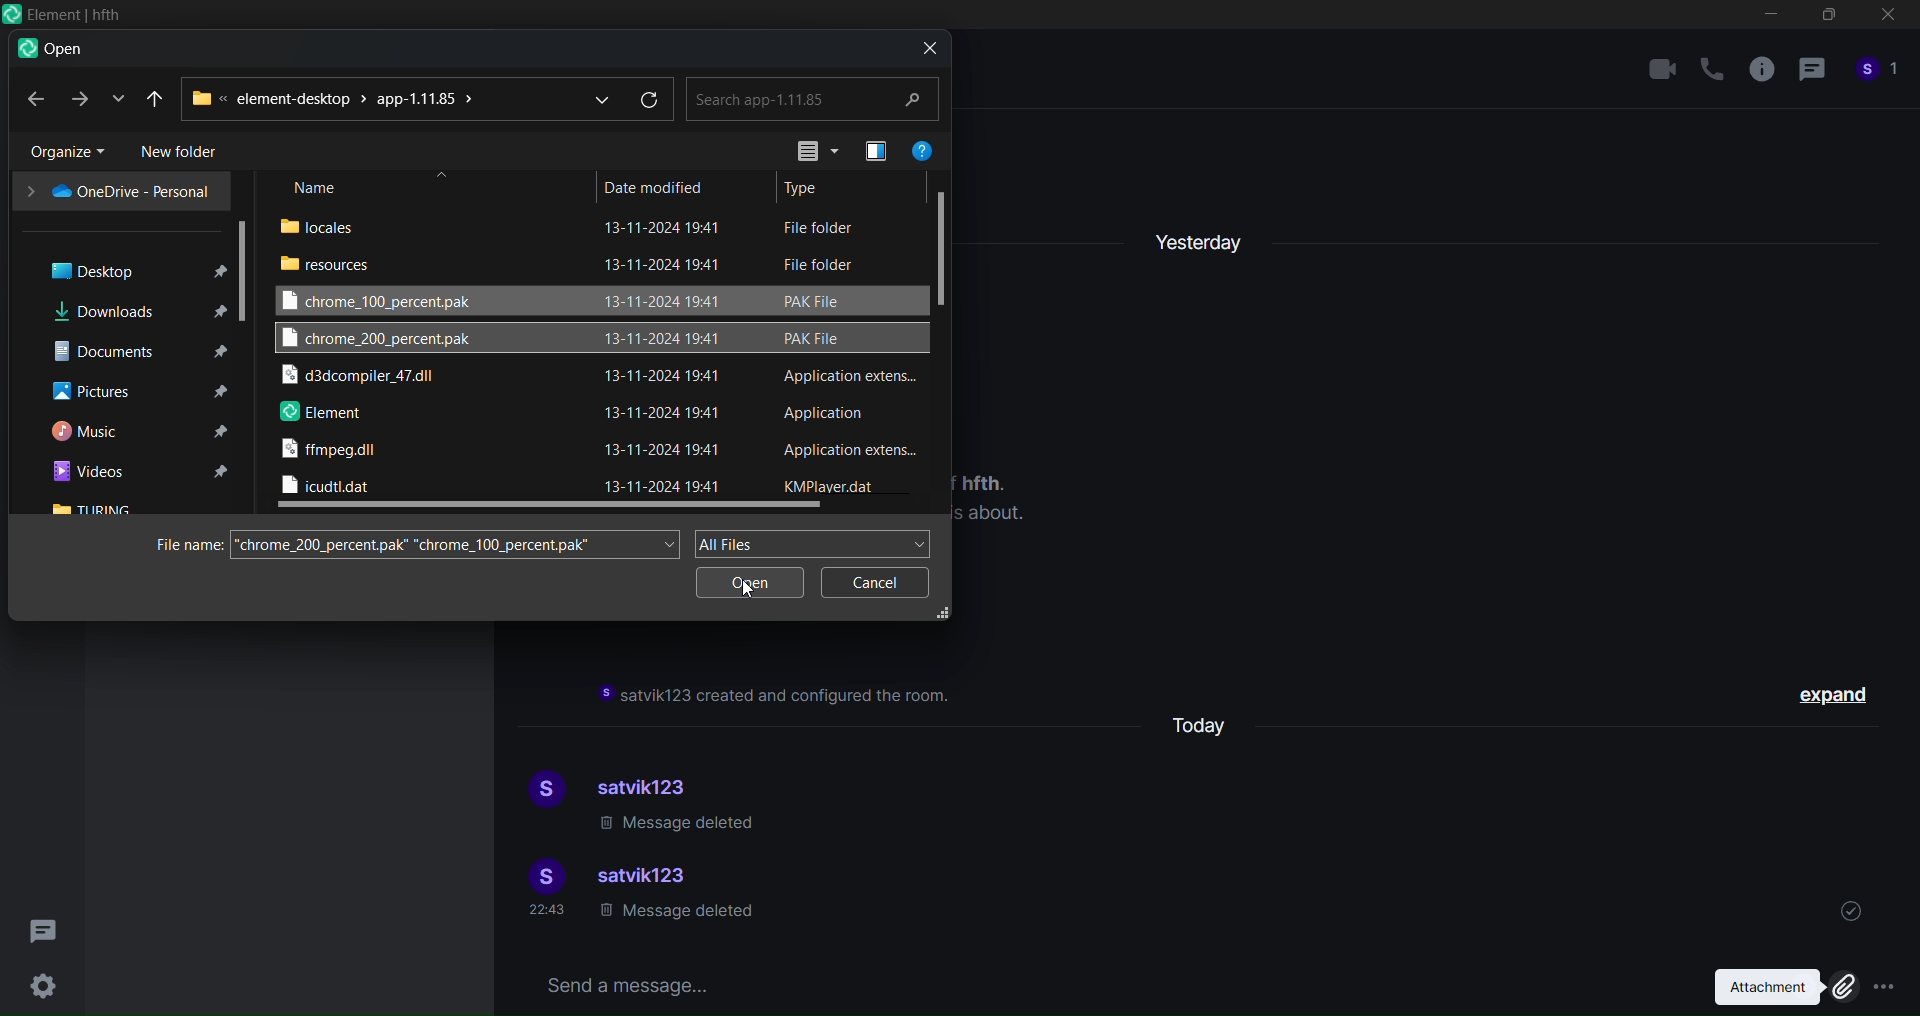 The image size is (1920, 1016). Describe the element at coordinates (750, 586) in the screenshot. I see `open` at that location.